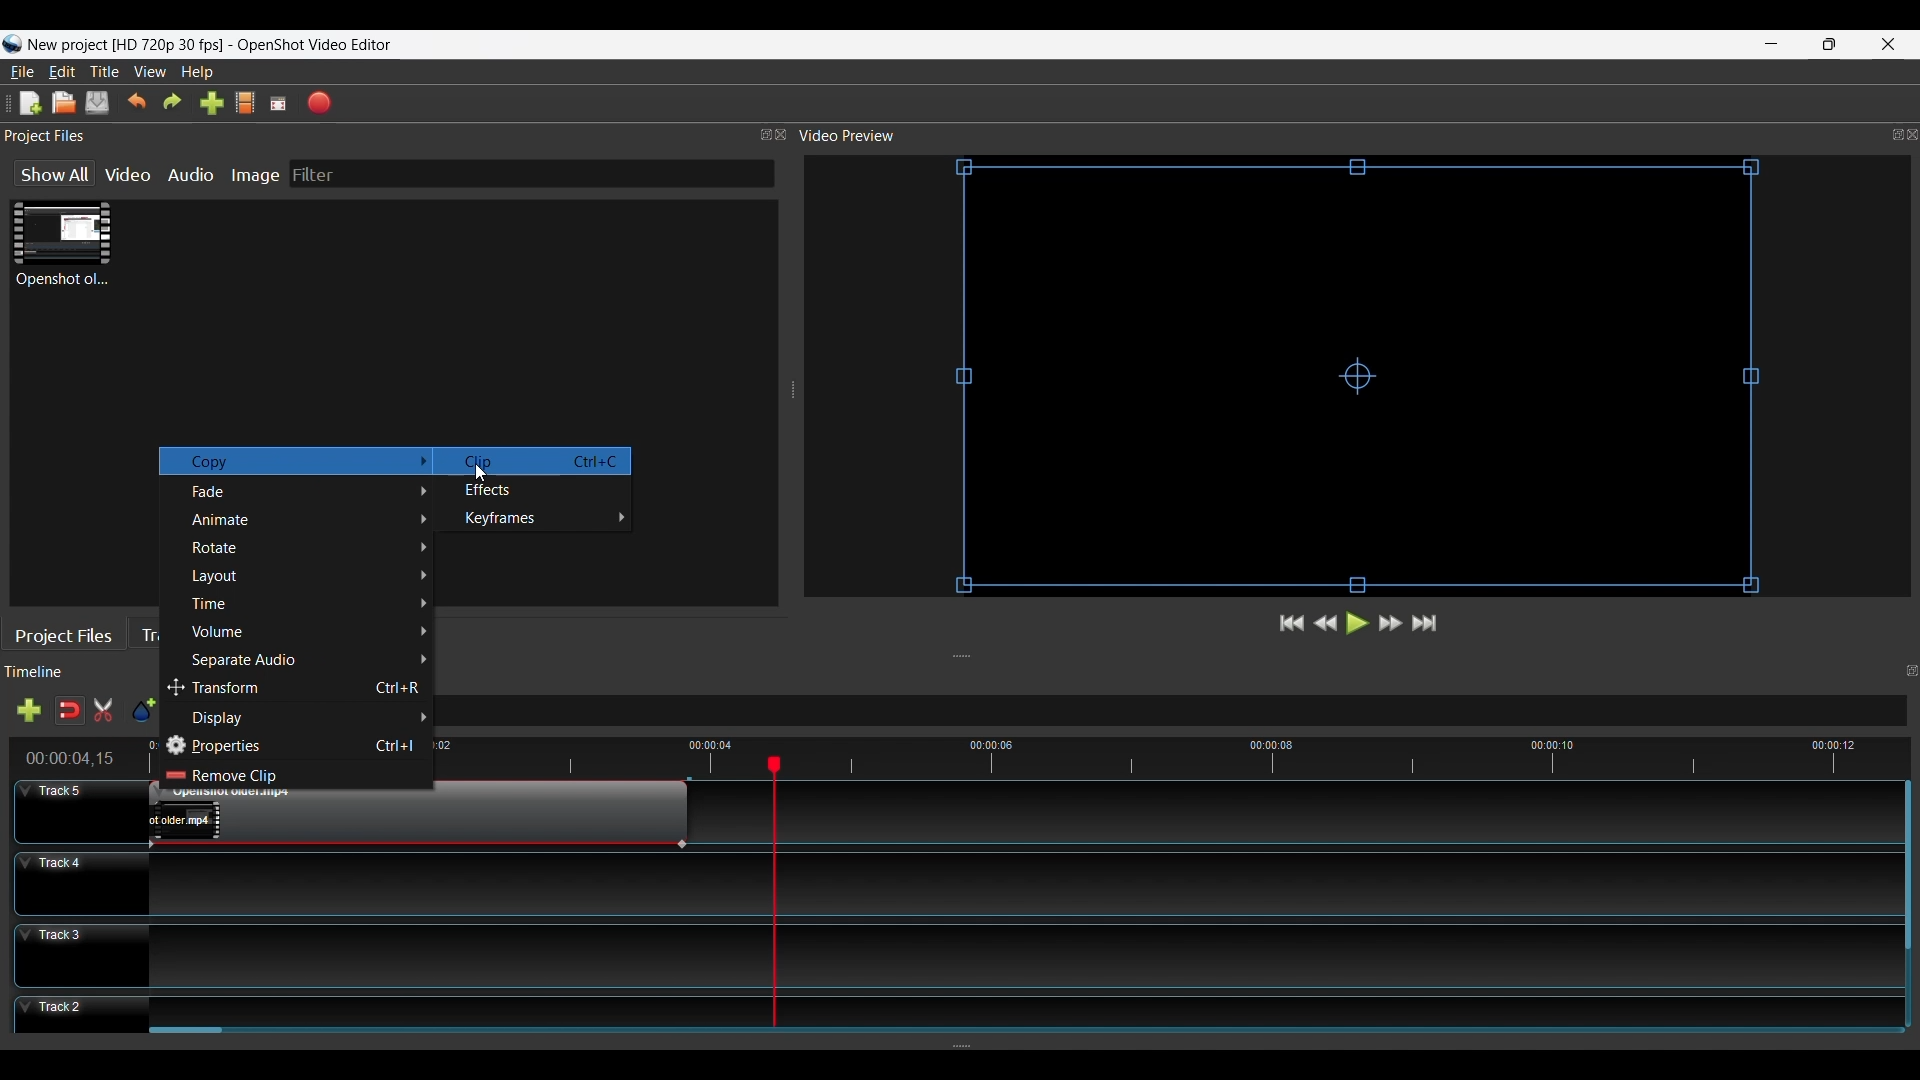 Image resolution: width=1920 pixels, height=1080 pixels. What do you see at coordinates (531, 461) in the screenshot?
I see `Clip` at bounding box center [531, 461].